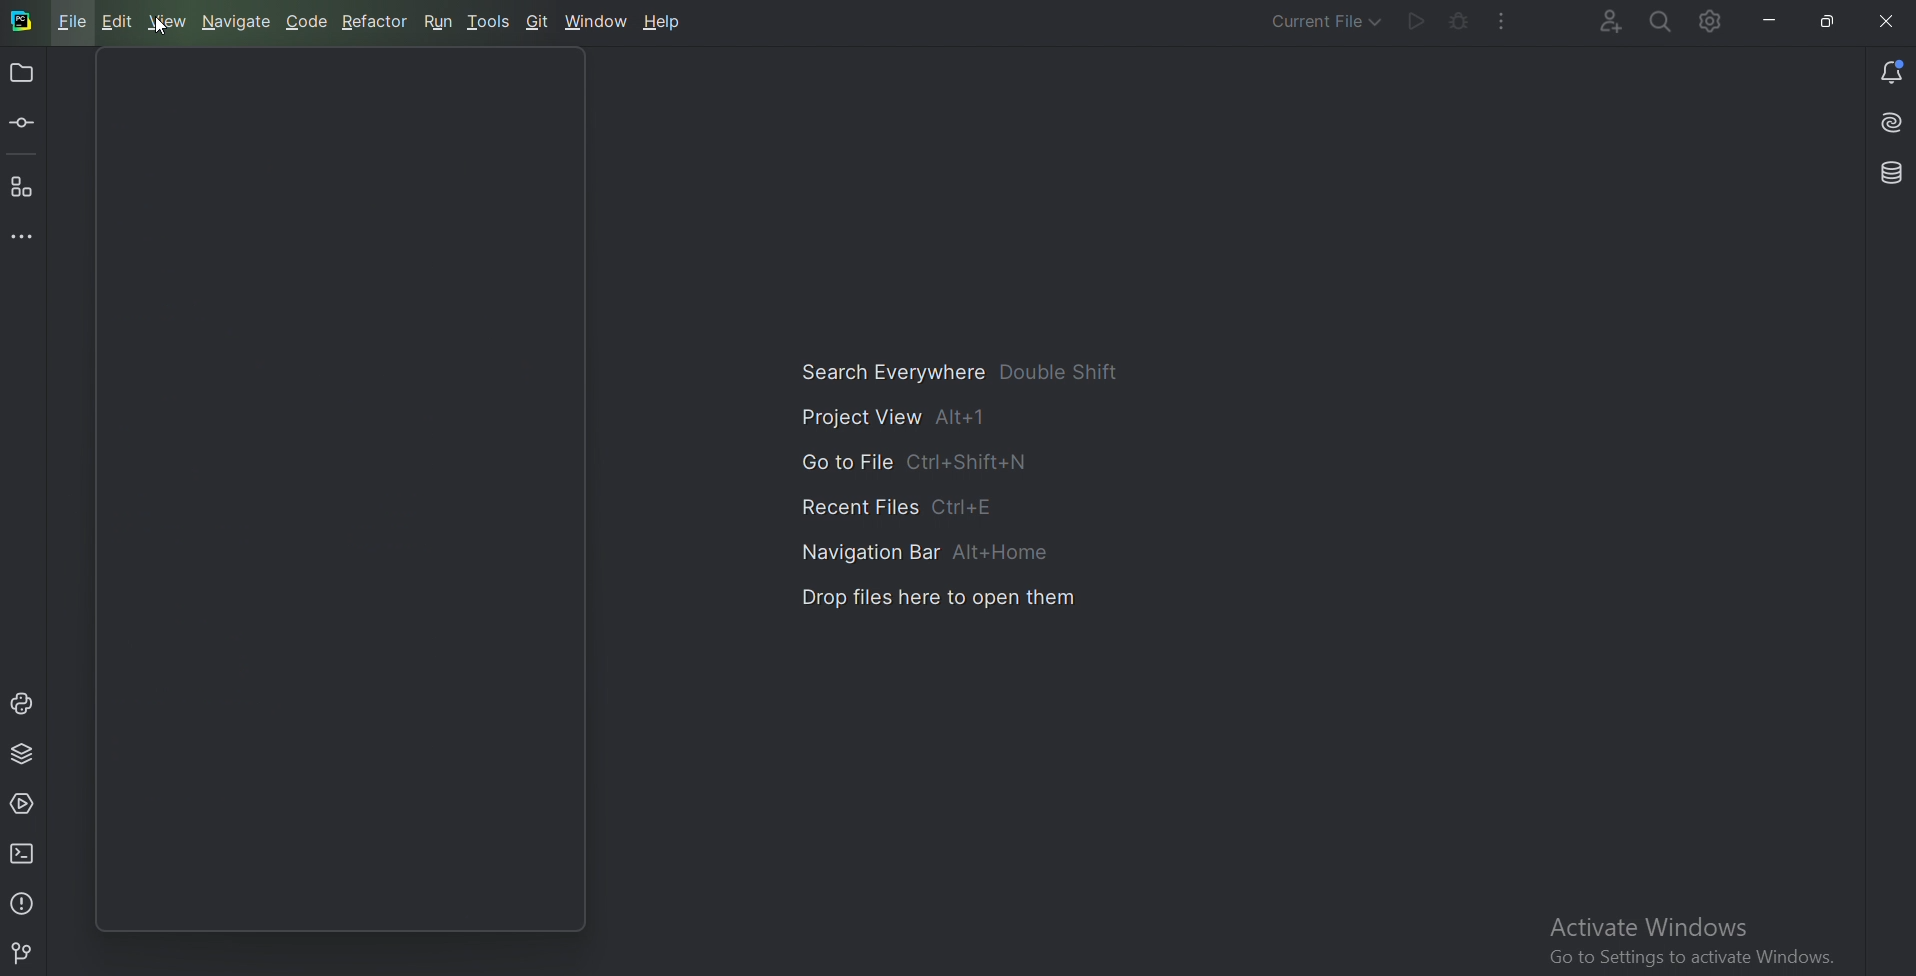 The width and height of the screenshot is (1916, 976). I want to click on View, so click(164, 27).